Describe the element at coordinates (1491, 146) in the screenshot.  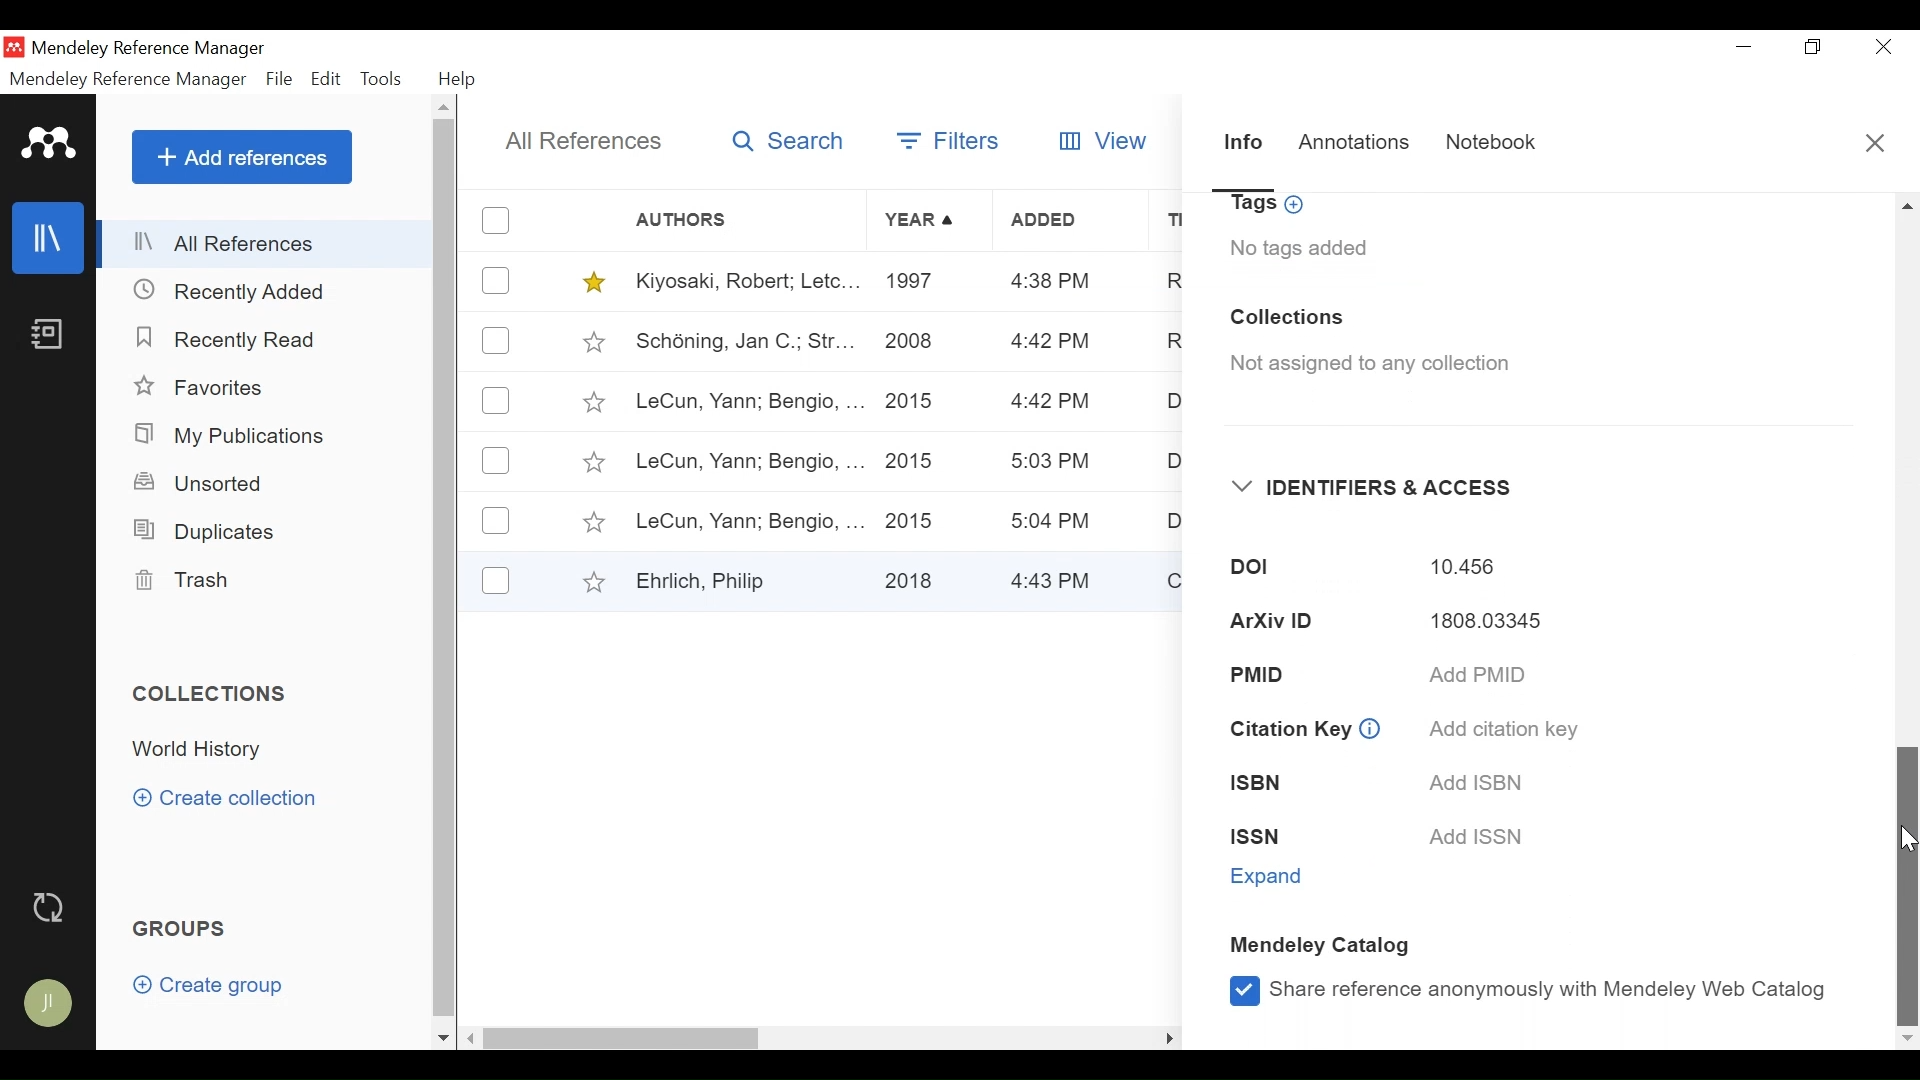
I see `Notebook` at that location.